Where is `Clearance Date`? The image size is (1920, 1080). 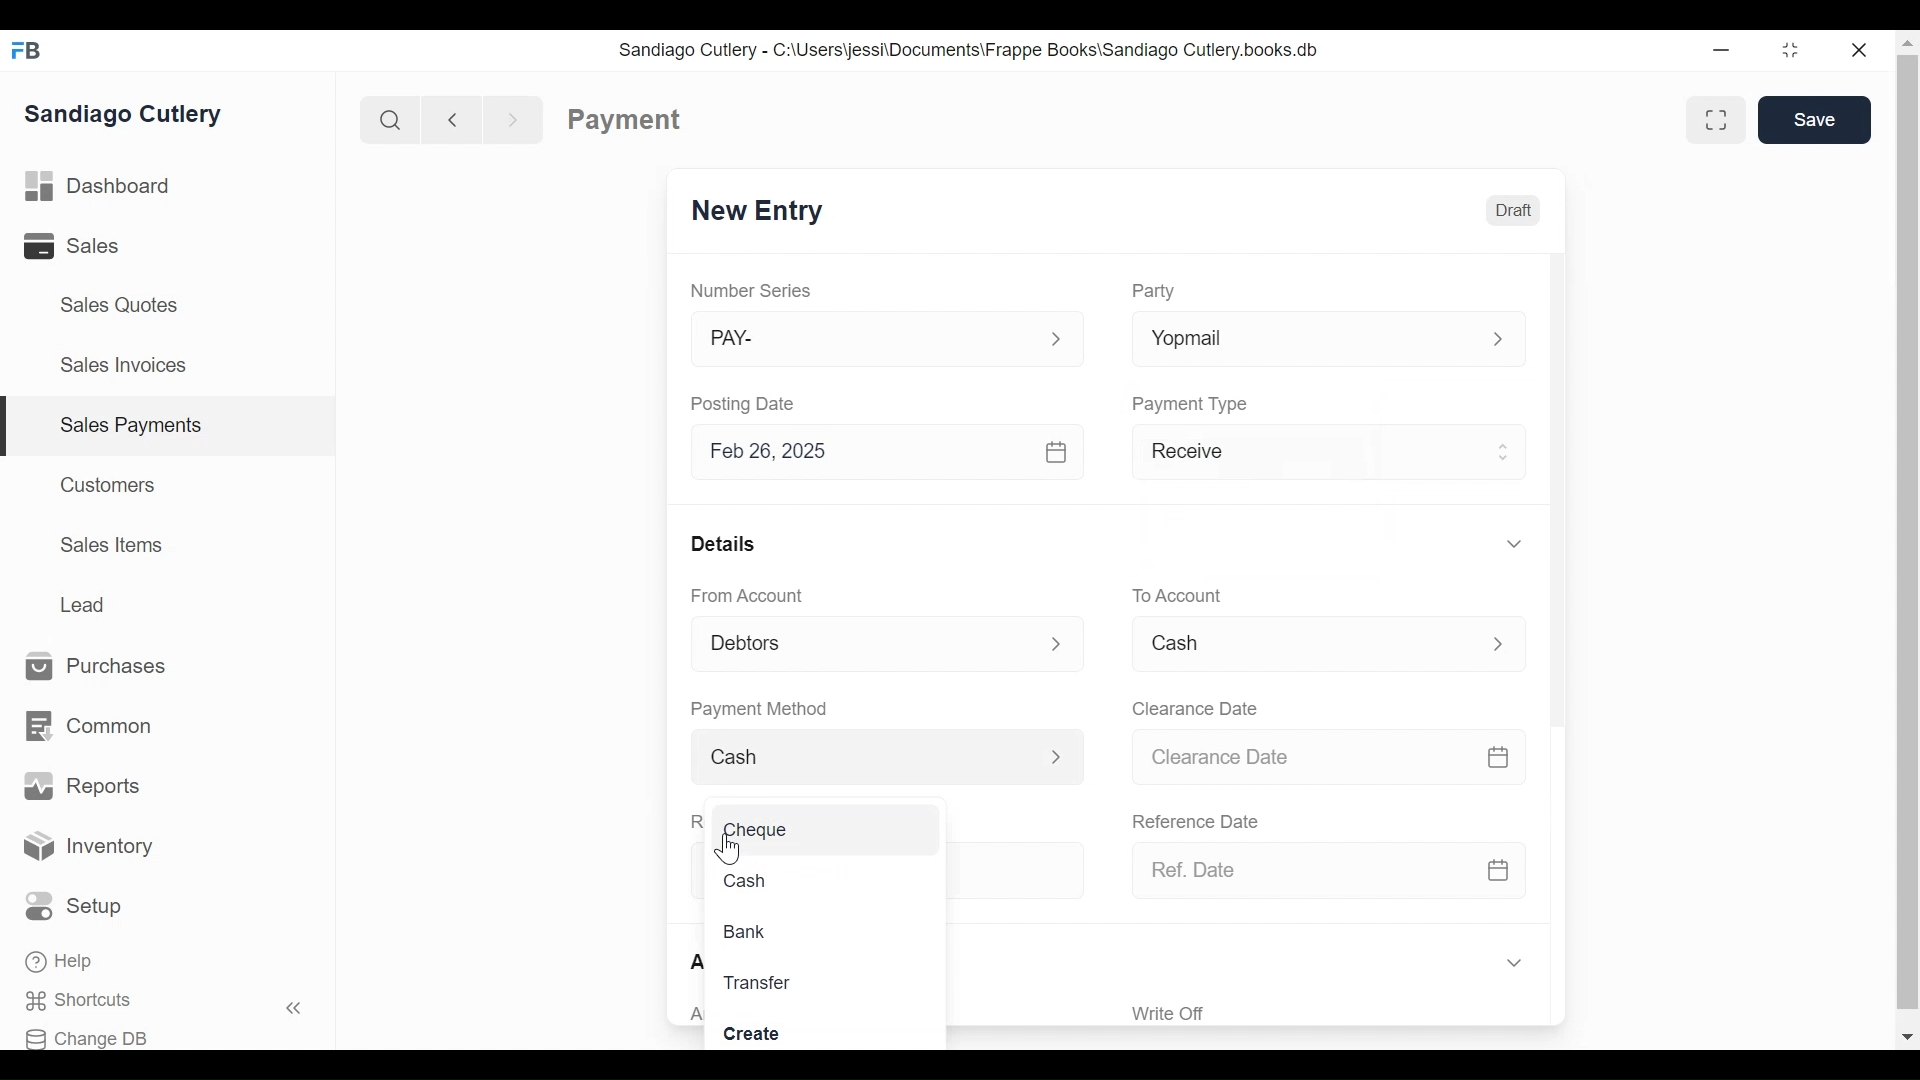
Clearance Date is located at coordinates (1197, 710).